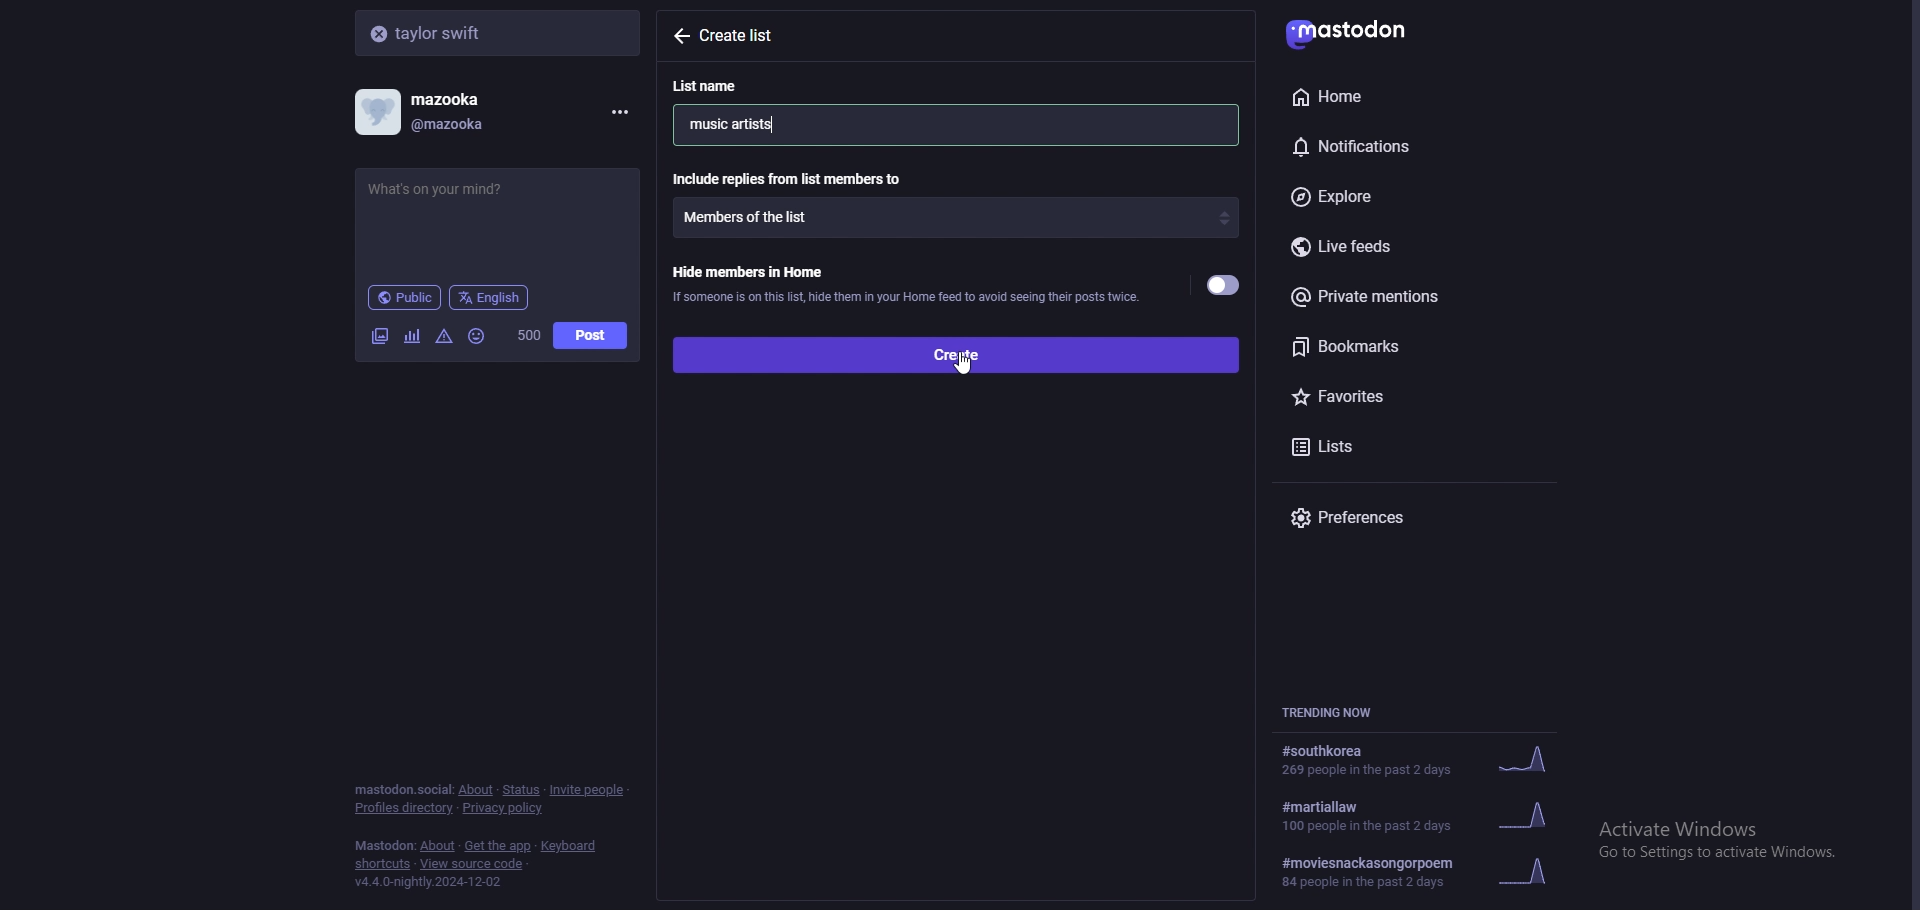  I want to click on mastodon social, so click(402, 790).